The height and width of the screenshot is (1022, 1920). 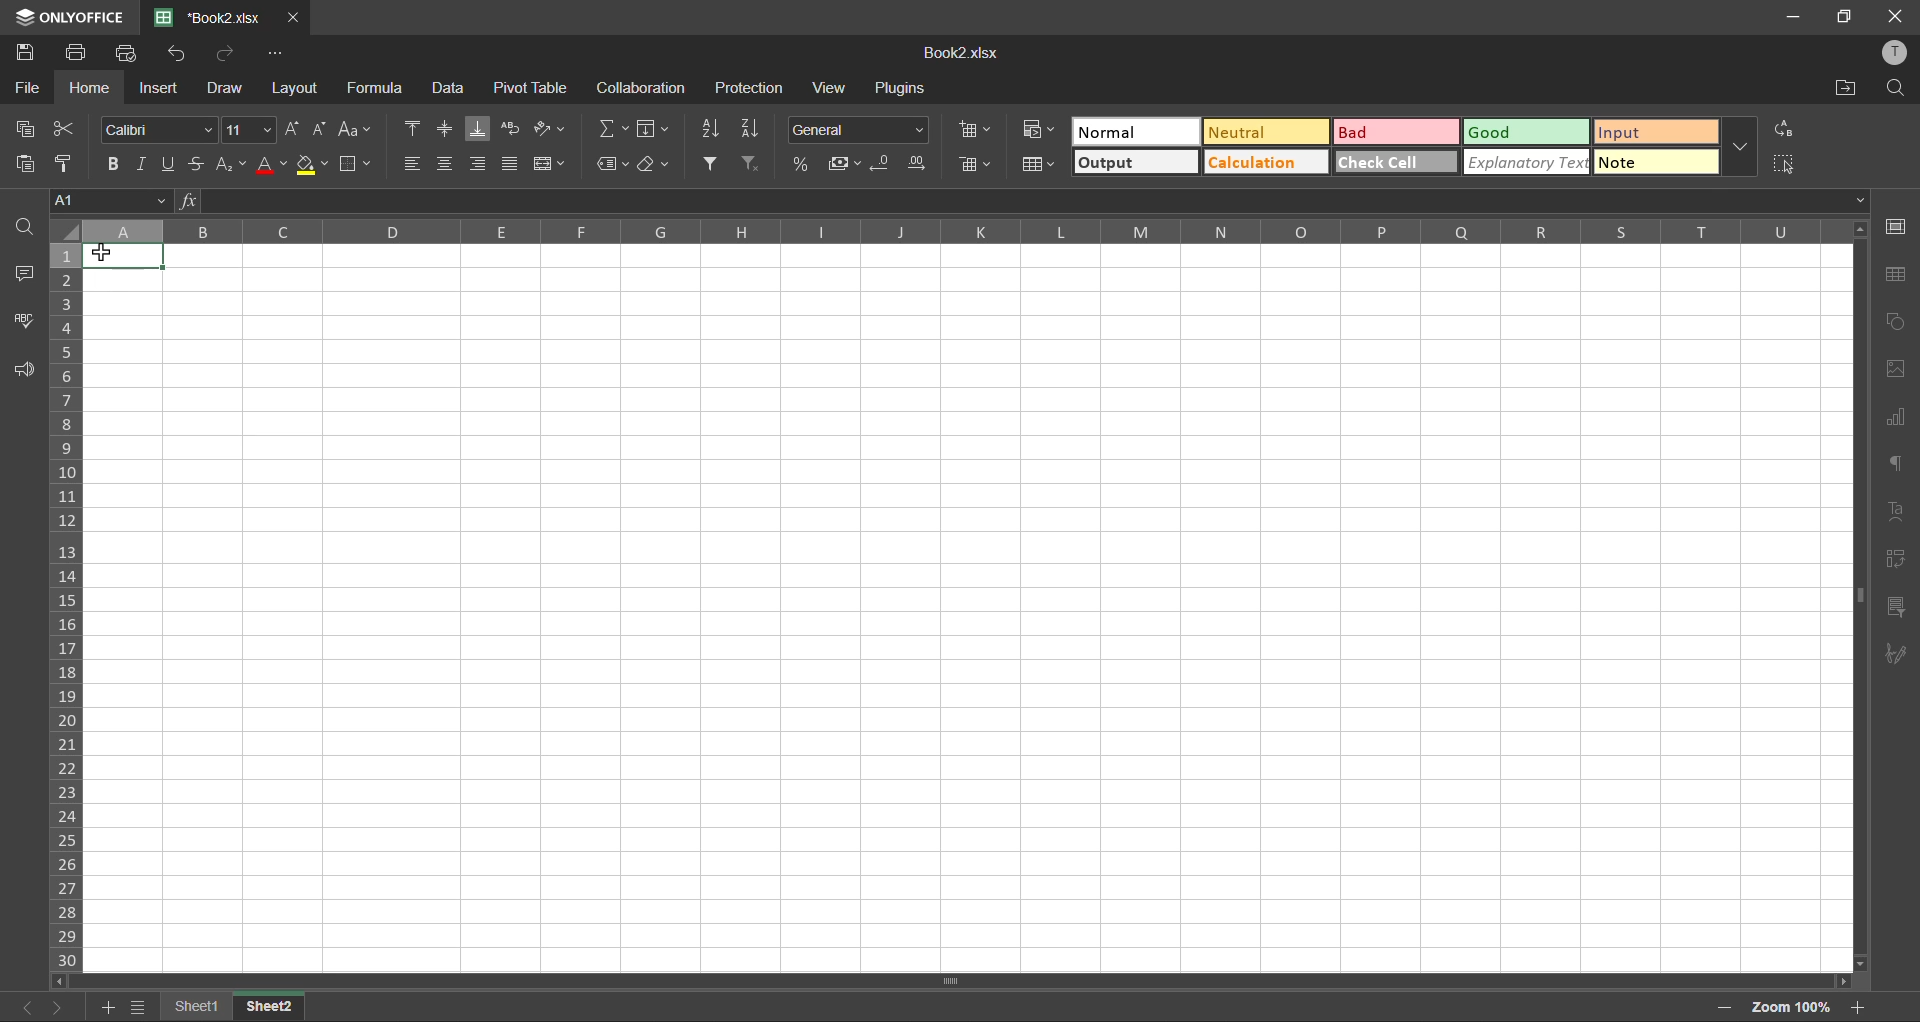 I want to click on align top, so click(x=417, y=128).